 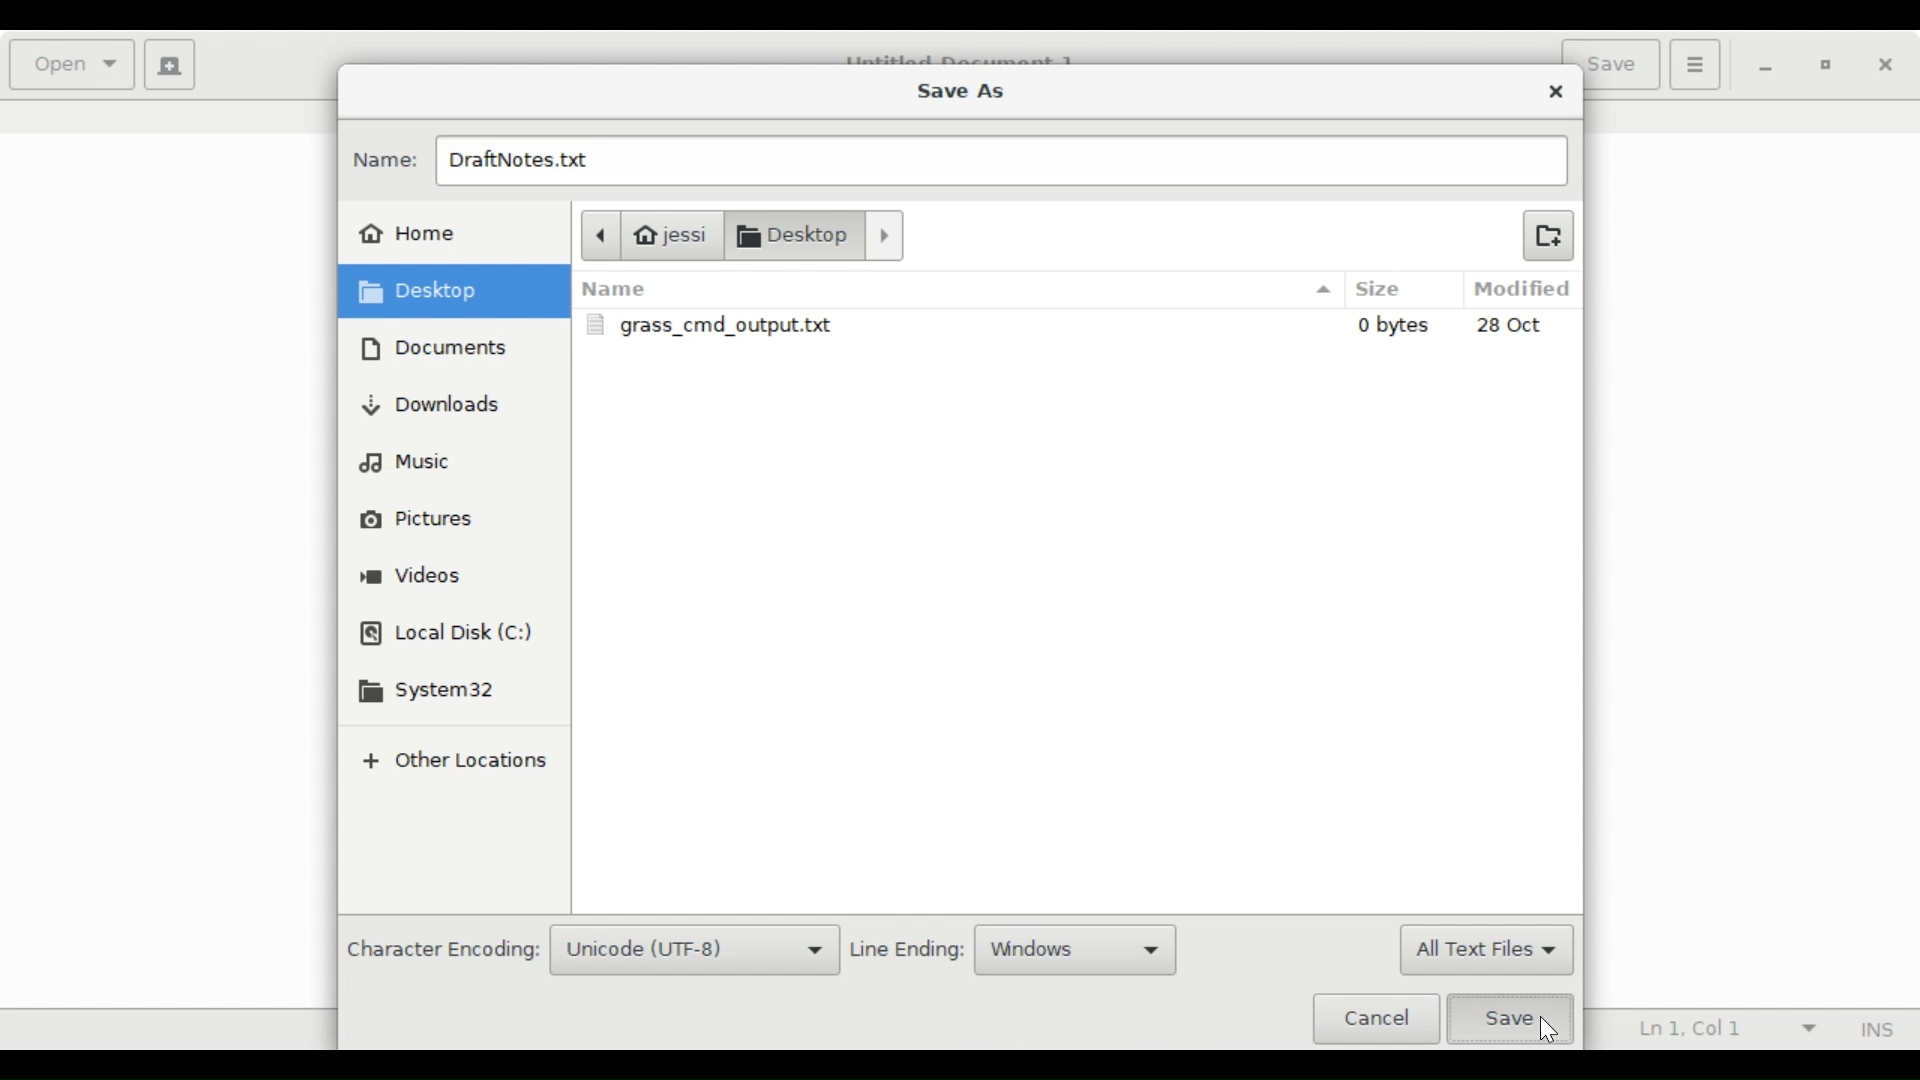 I want to click on Desktop, so click(x=429, y=291).